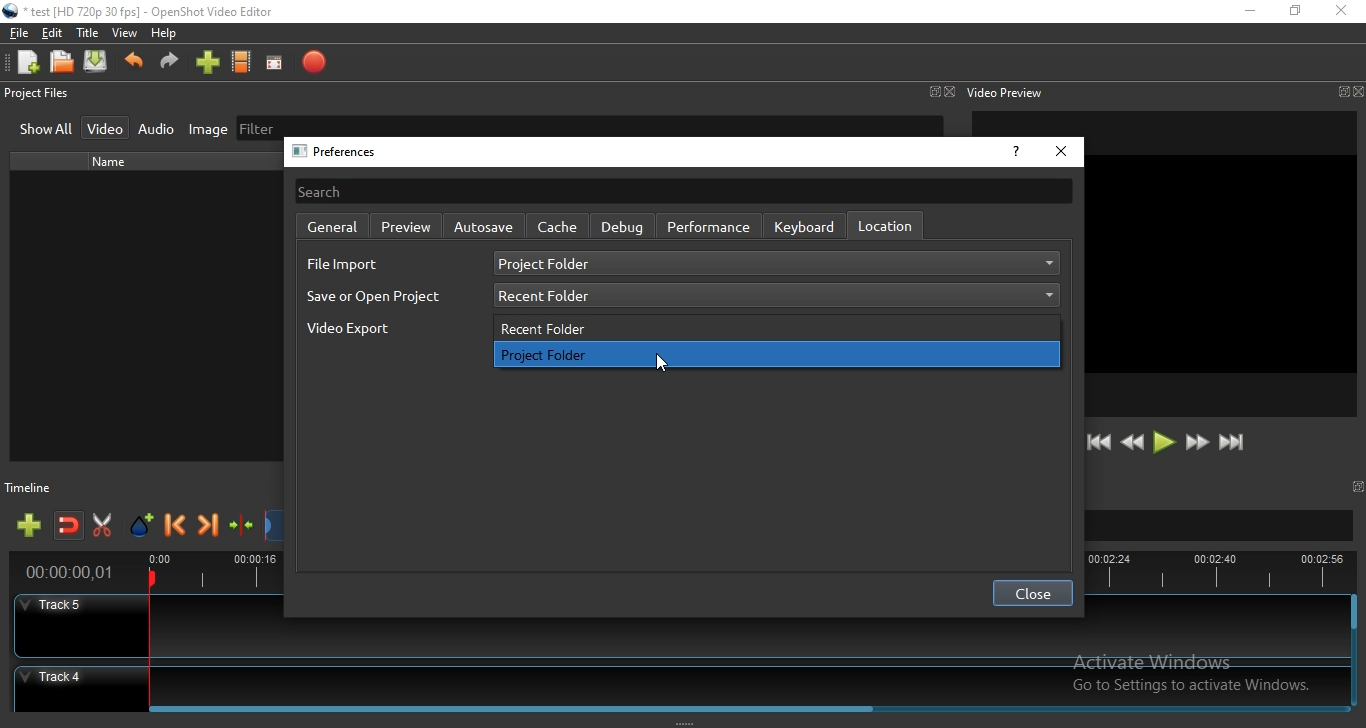 The width and height of the screenshot is (1366, 728). What do you see at coordinates (143, 526) in the screenshot?
I see `Add marker` at bounding box center [143, 526].